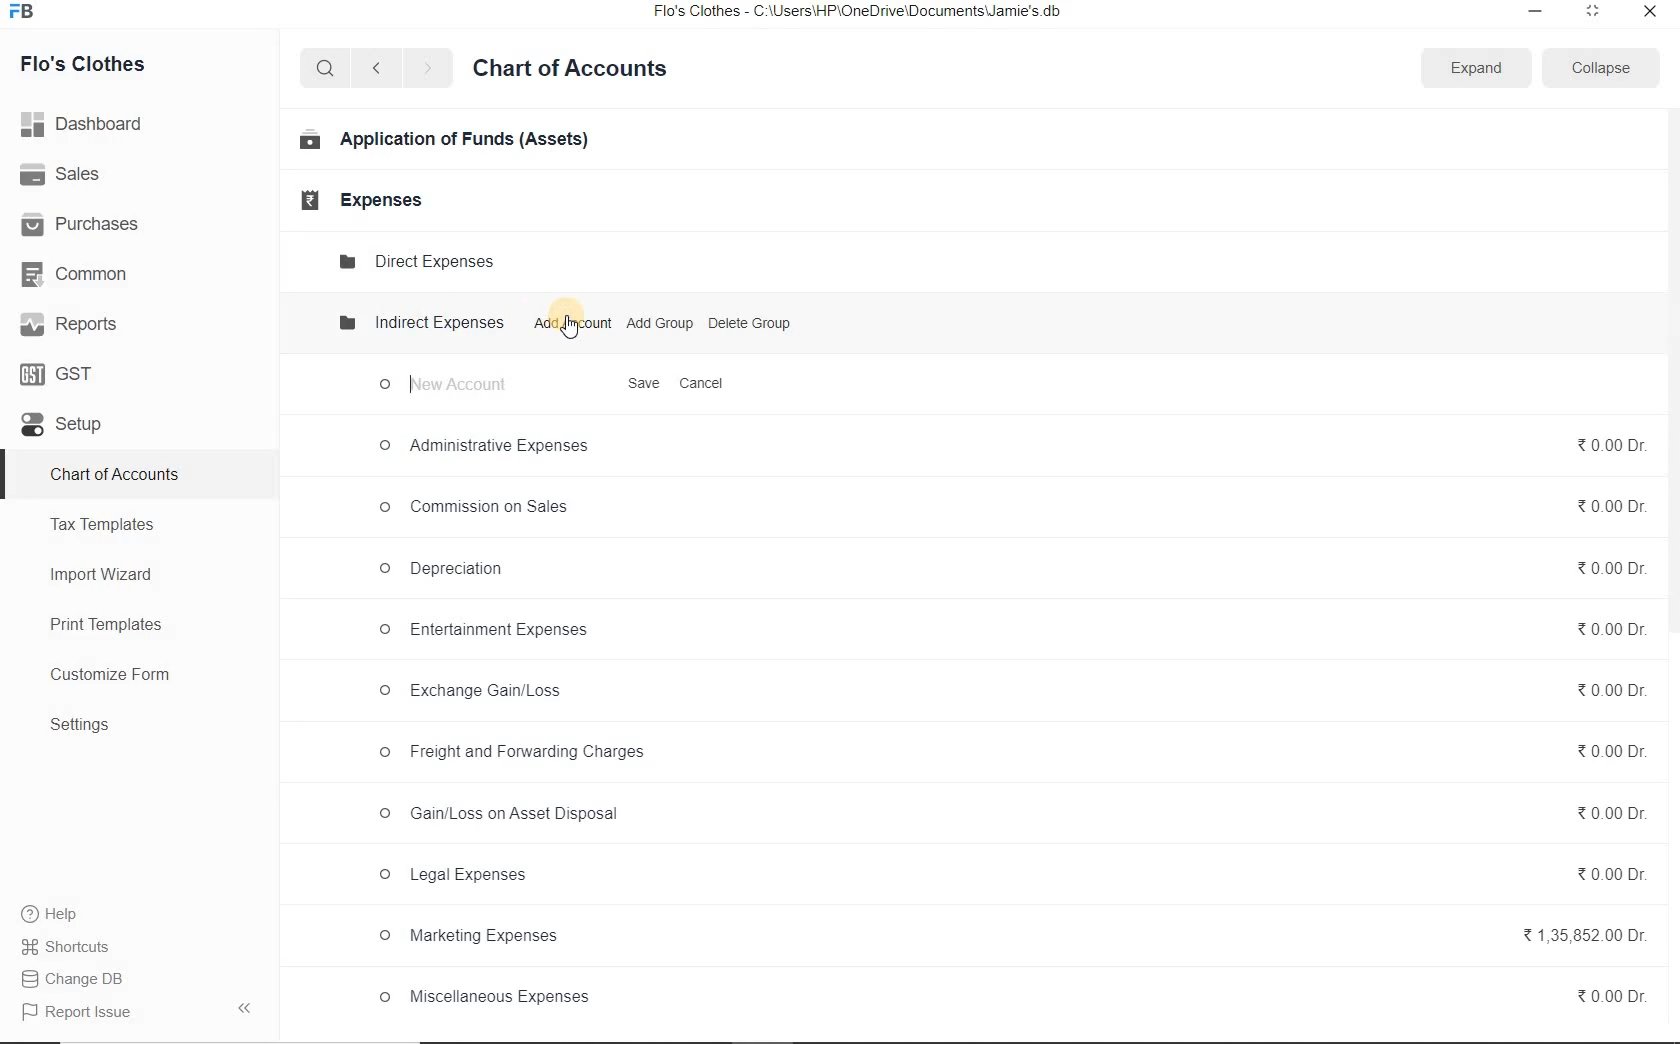 This screenshot has width=1680, height=1044. Describe the element at coordinates (322, 69) in the screenshot. I see `search` at that location.